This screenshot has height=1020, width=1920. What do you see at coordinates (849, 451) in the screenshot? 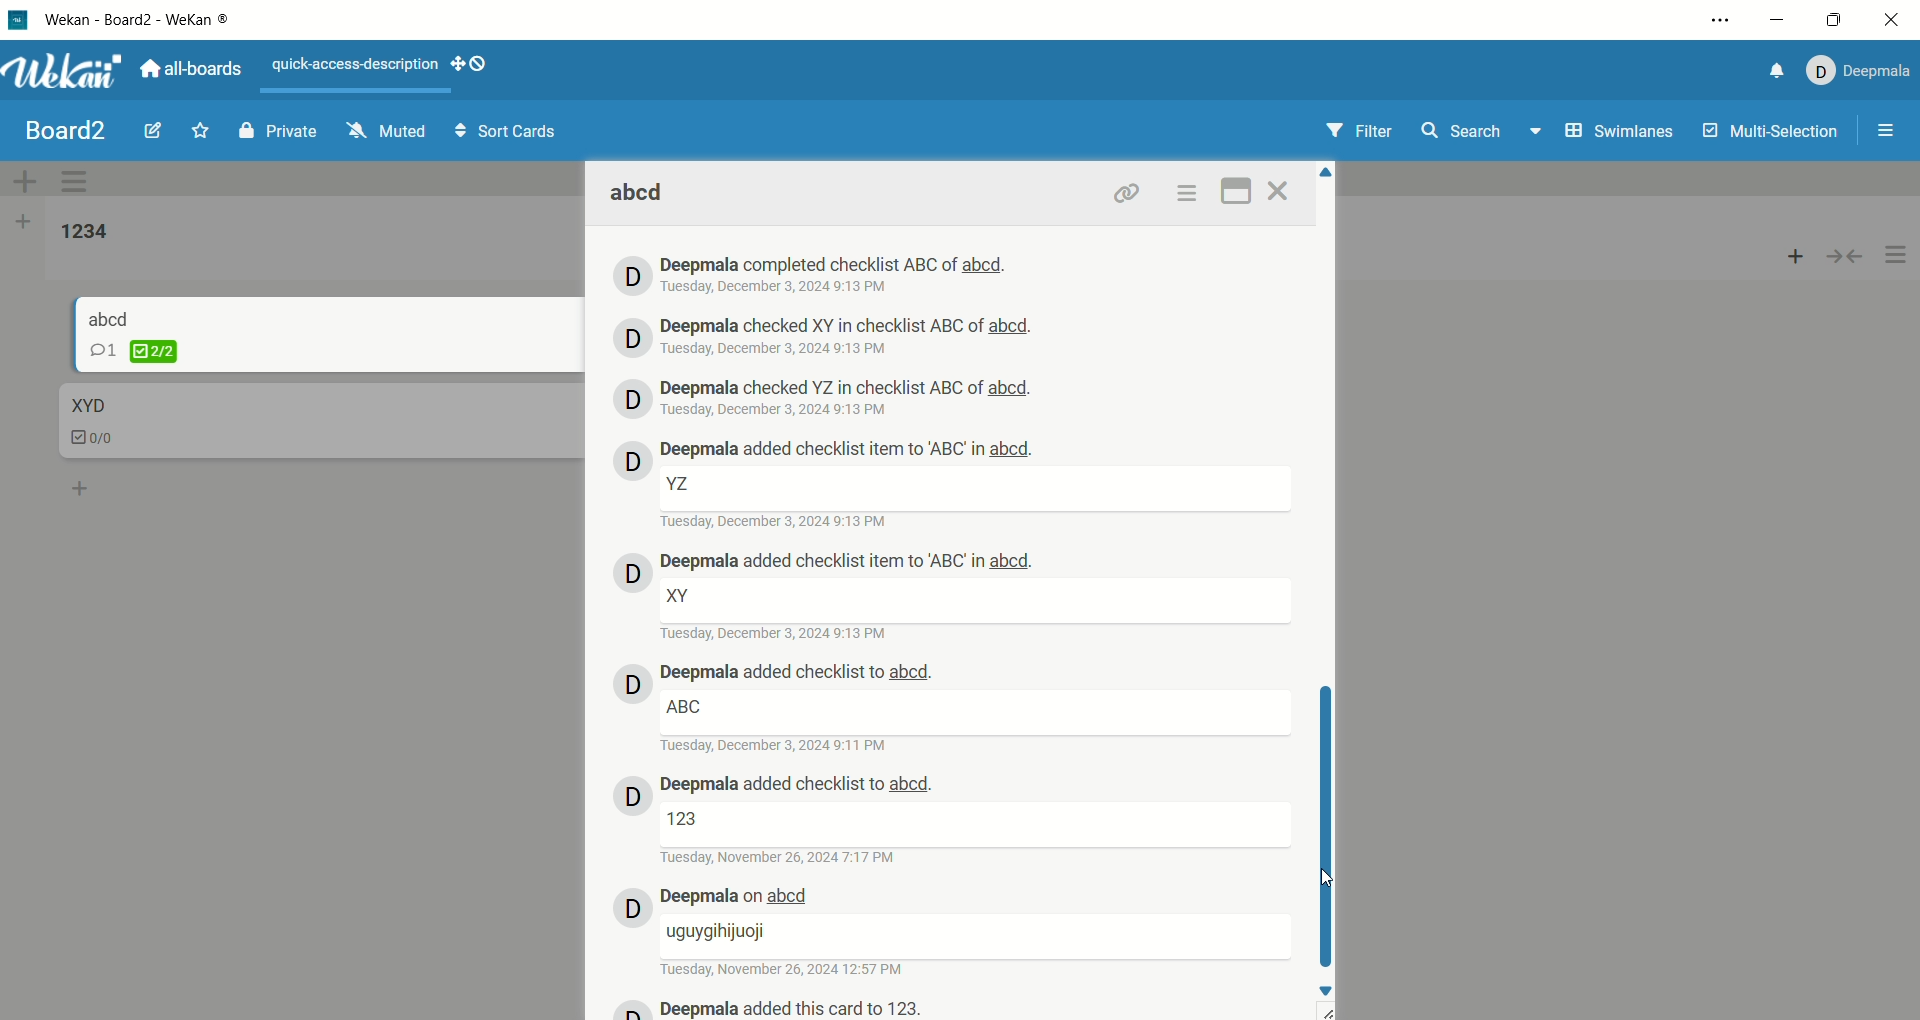
I see `deepmala history` at bounding box center [849, 451].